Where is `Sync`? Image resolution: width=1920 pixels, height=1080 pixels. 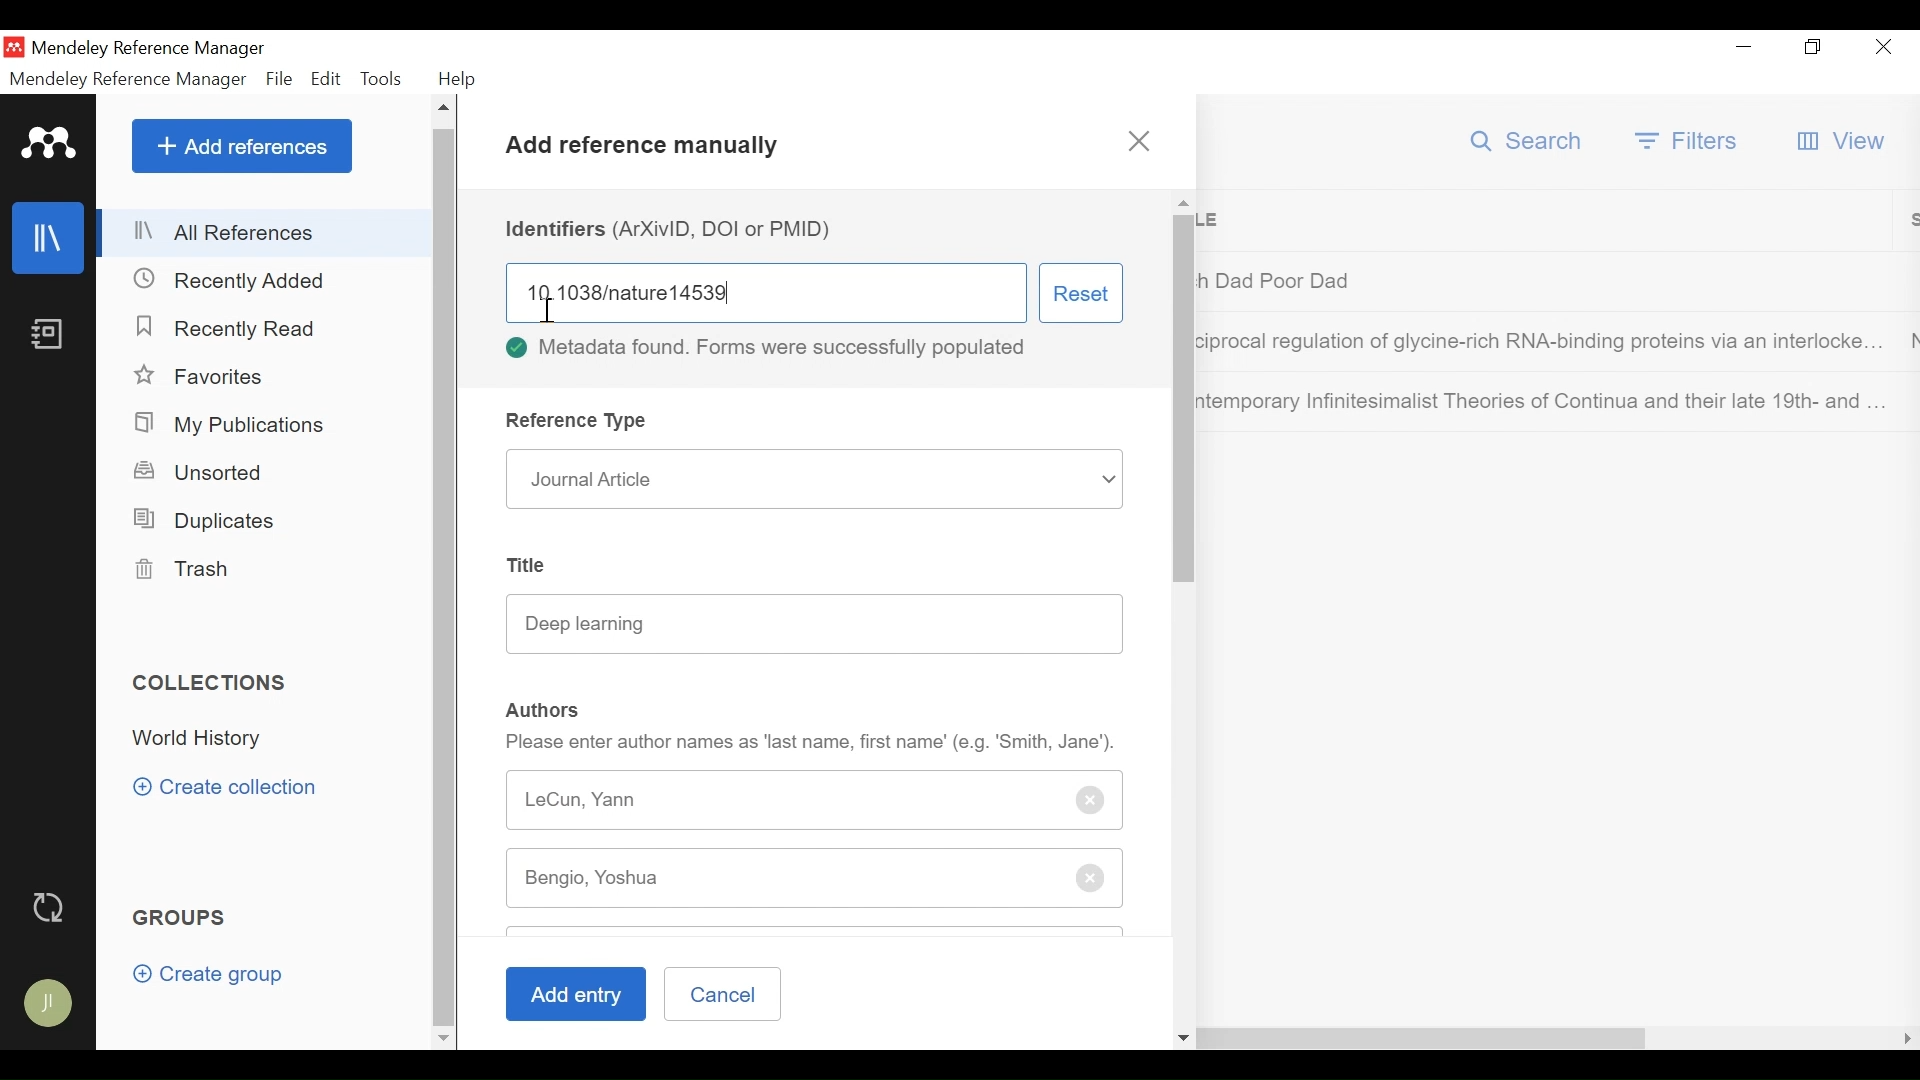 Sync is located at coordinates (51, 906).